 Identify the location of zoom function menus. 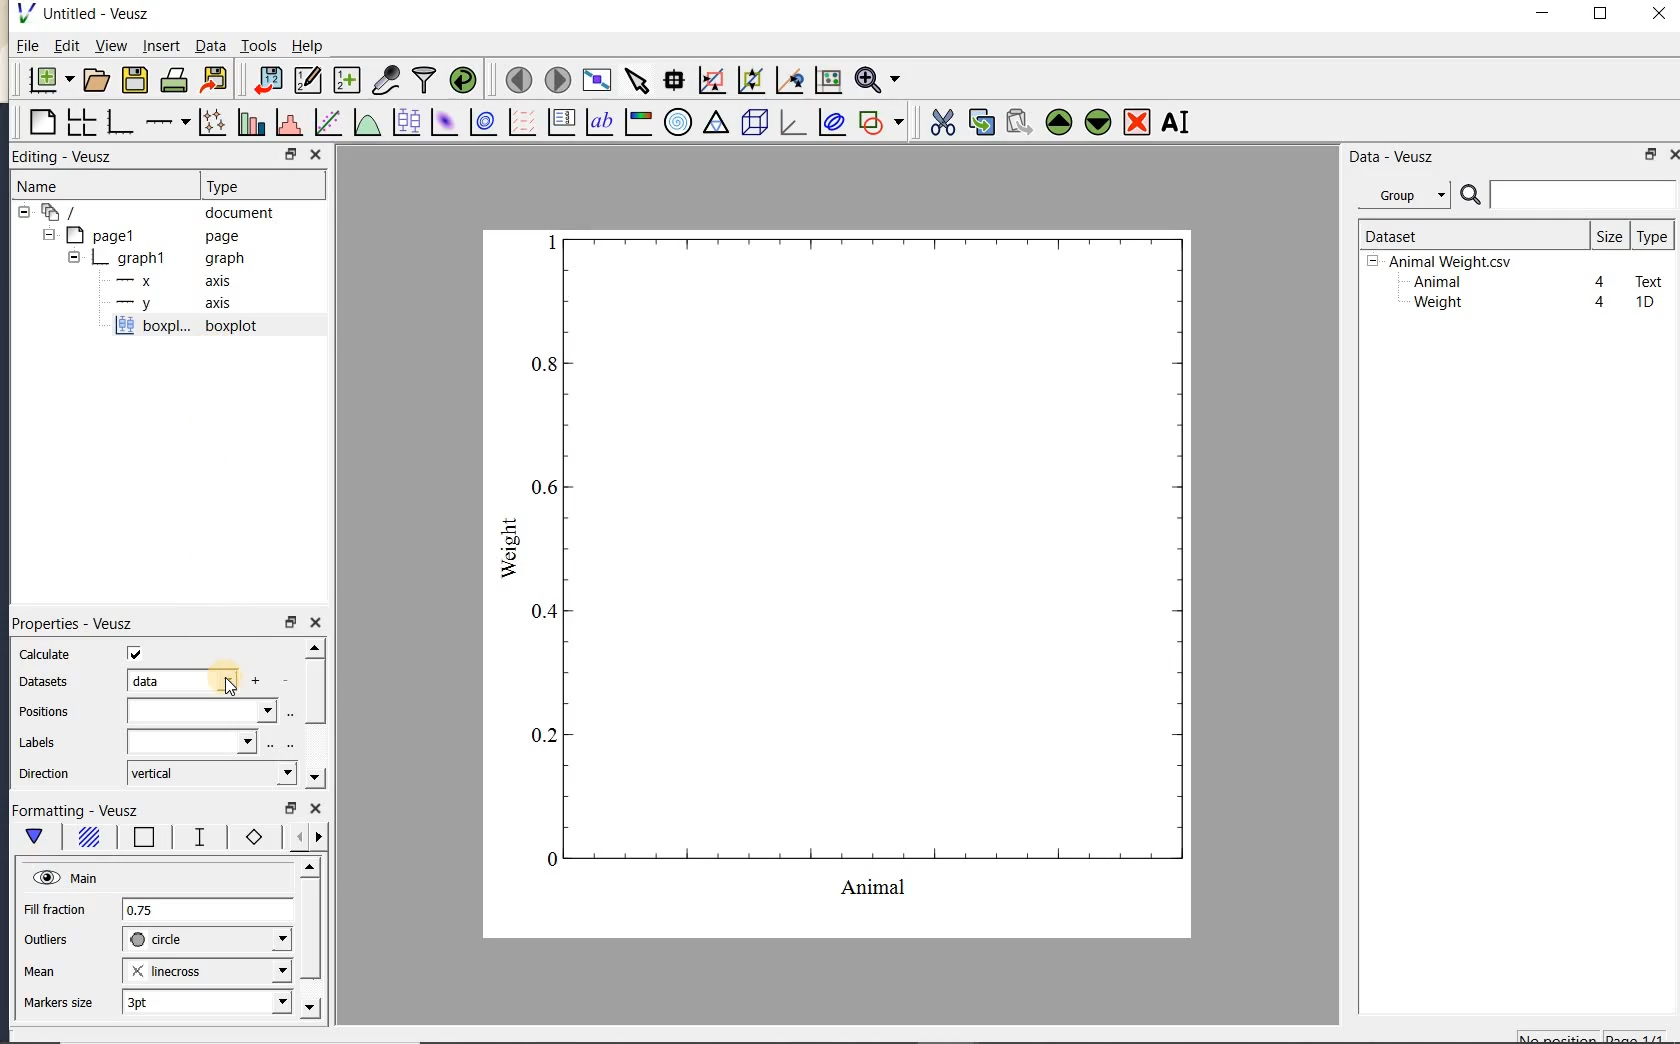
(877, 80).